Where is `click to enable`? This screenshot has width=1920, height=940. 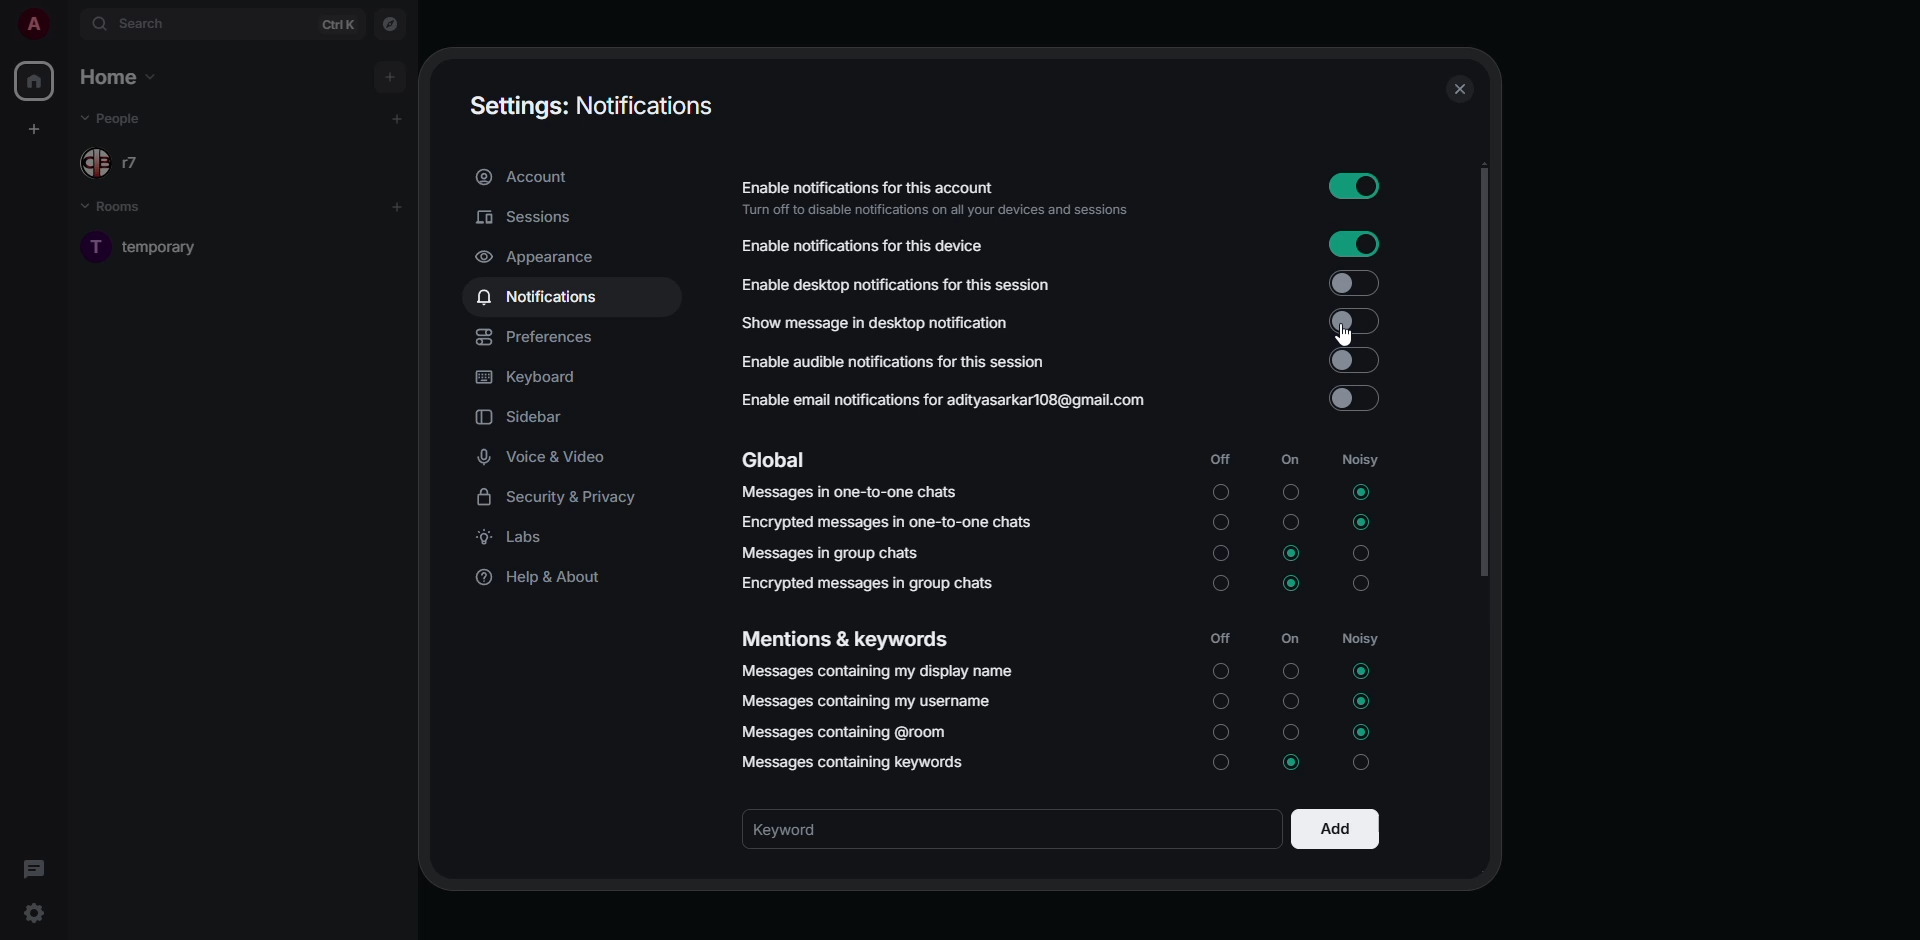 click to enable is located at coordinates (1354, 399).